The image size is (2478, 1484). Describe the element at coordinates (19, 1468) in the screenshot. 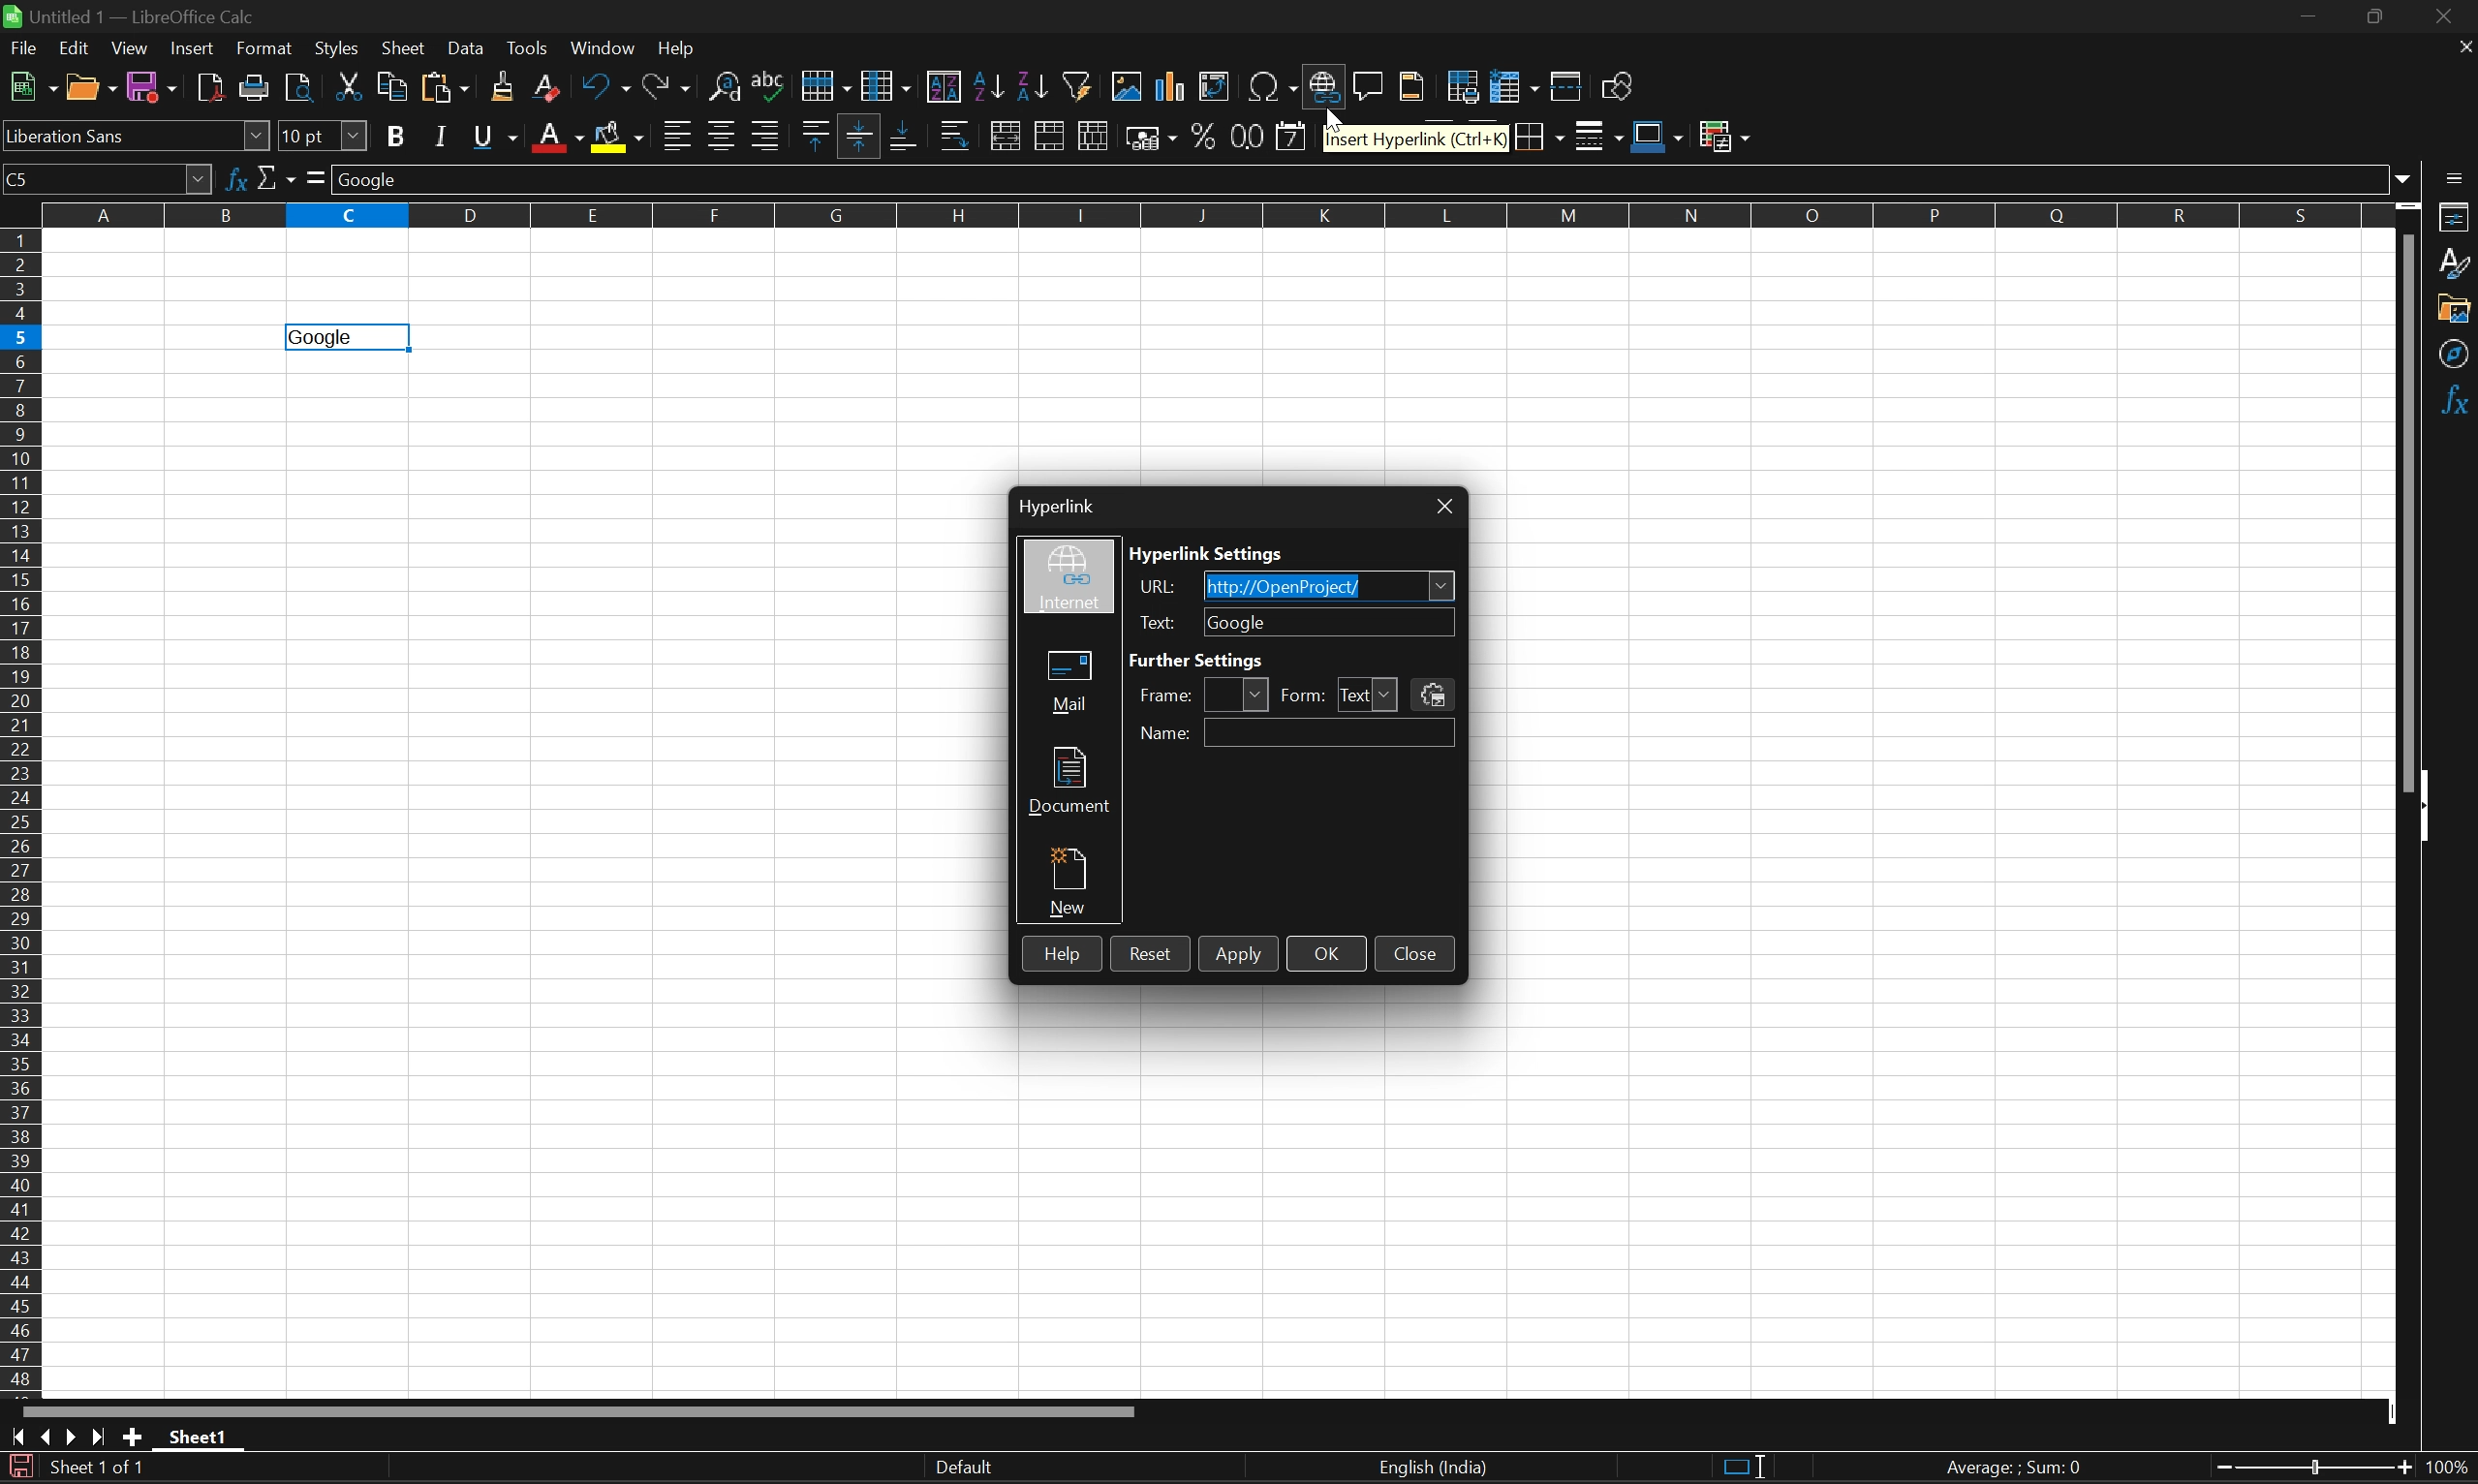

I see `The document has been modified. Click to save the document.` at that location.